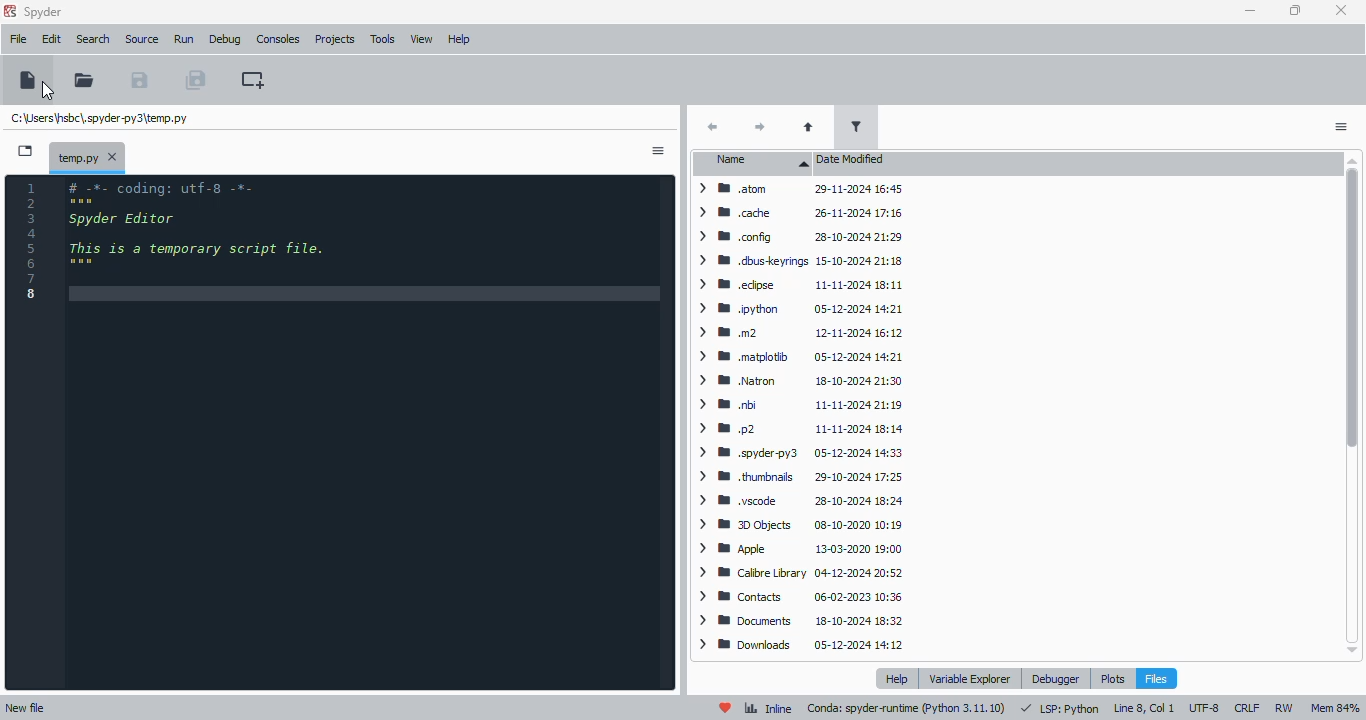 Image resolution: width=1366 pixels, height=720 pixels. Describe the element at coordinates (459, 40) in the screenshot. I see `help` at that location.